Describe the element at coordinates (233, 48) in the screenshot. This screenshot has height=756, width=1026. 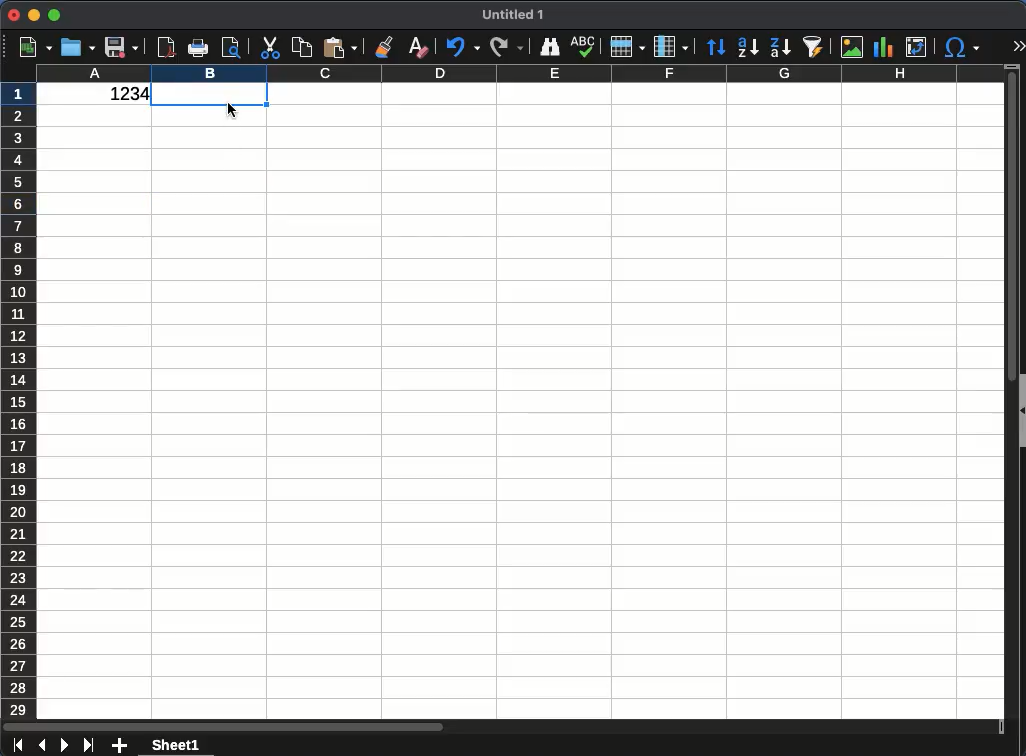
I see `print preview` at that location.